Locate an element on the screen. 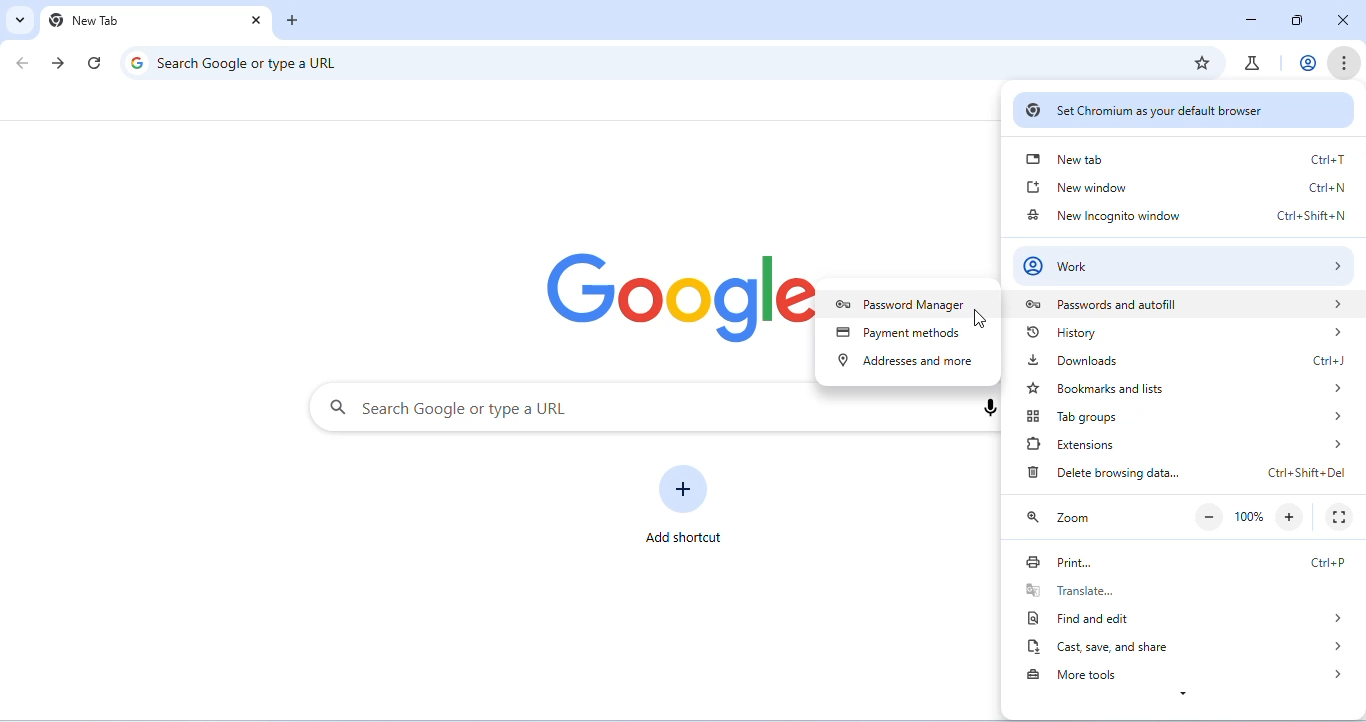 Image resolution: width=1366 pixels, height=722 pixels. add shortcut is located at coordinates (686, 501).